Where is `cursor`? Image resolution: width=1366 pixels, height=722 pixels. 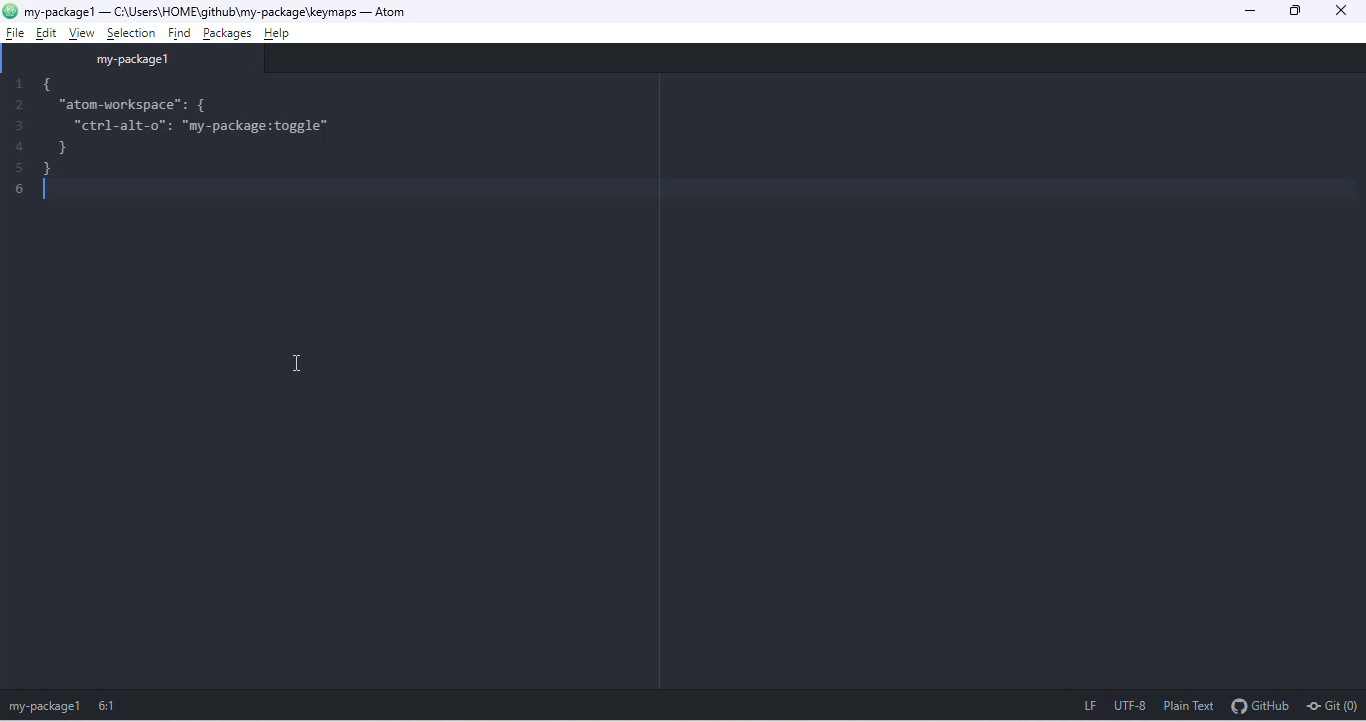
cursor is located at coordinates (296, 362).